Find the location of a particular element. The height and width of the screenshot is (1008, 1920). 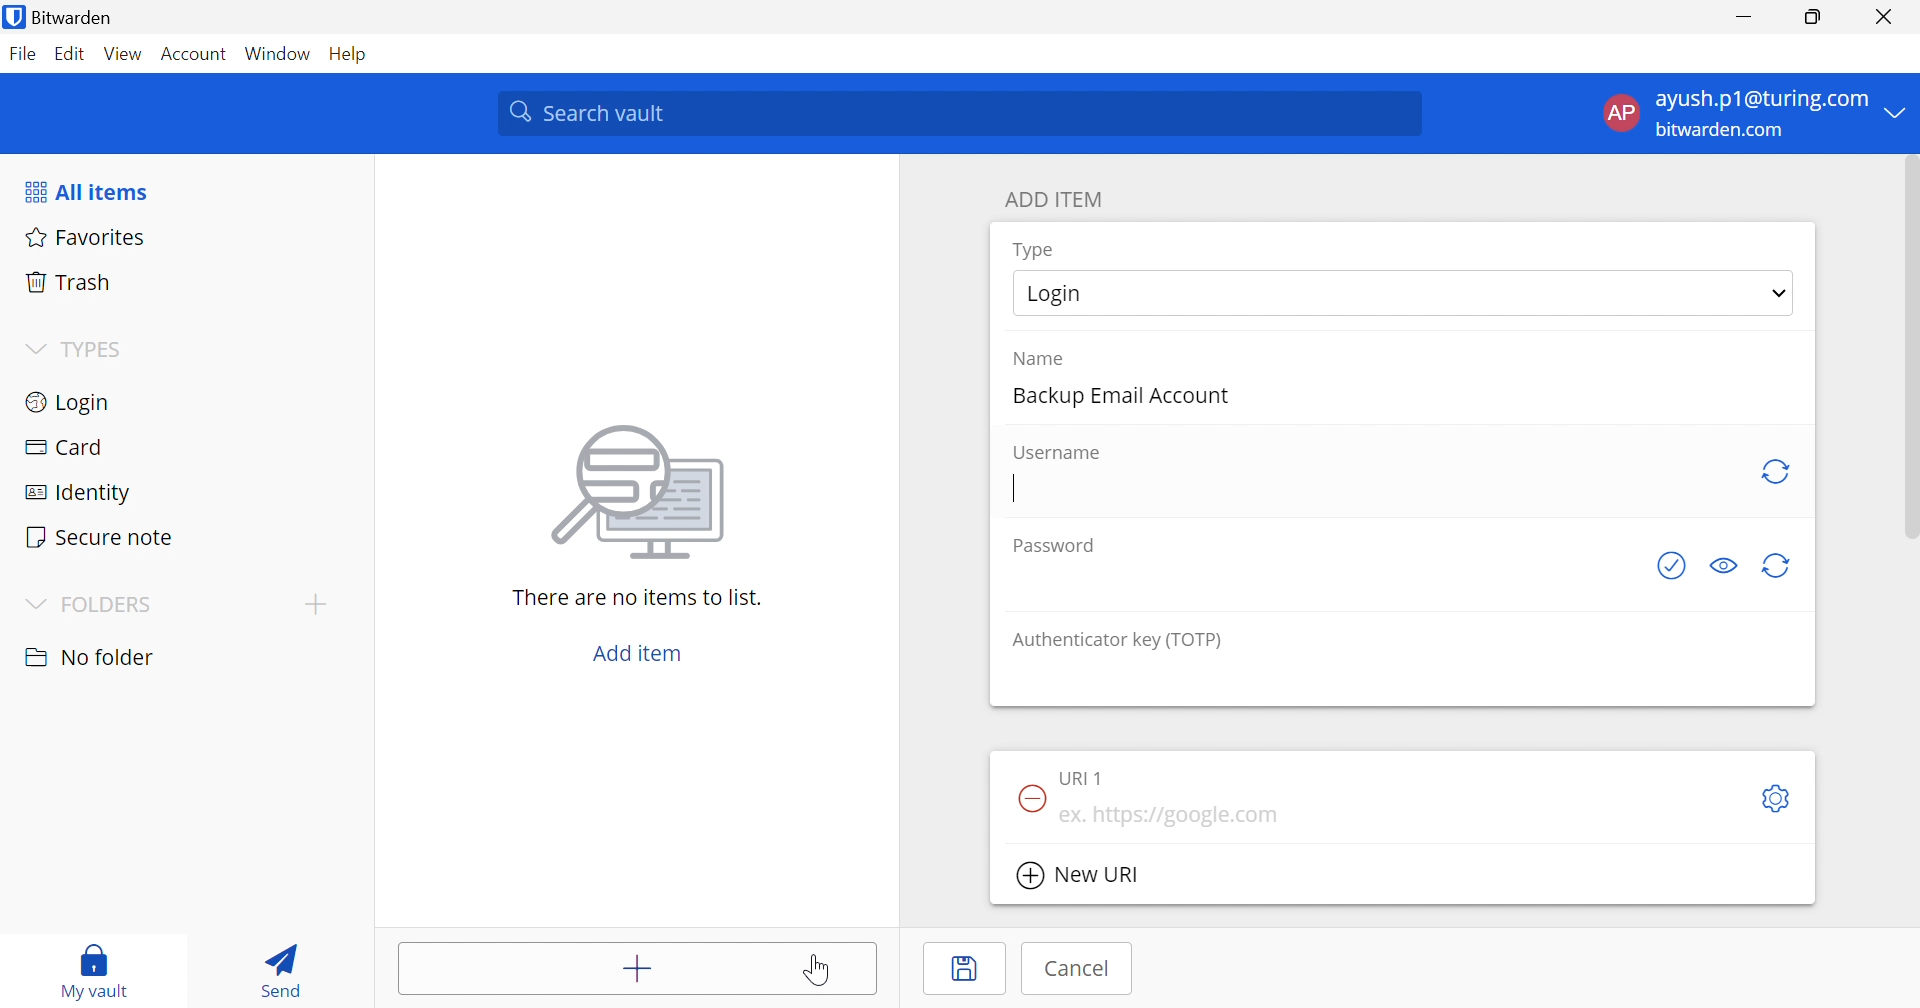

Login is located at coordinates (1053, 294).